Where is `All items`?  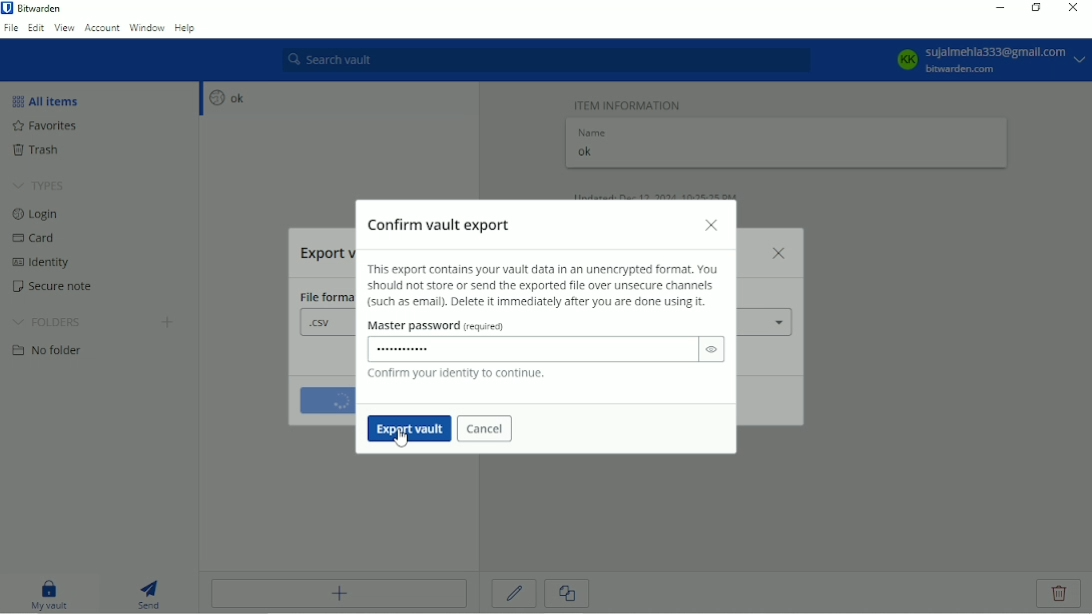
All items is located at coordinates (51, 100).